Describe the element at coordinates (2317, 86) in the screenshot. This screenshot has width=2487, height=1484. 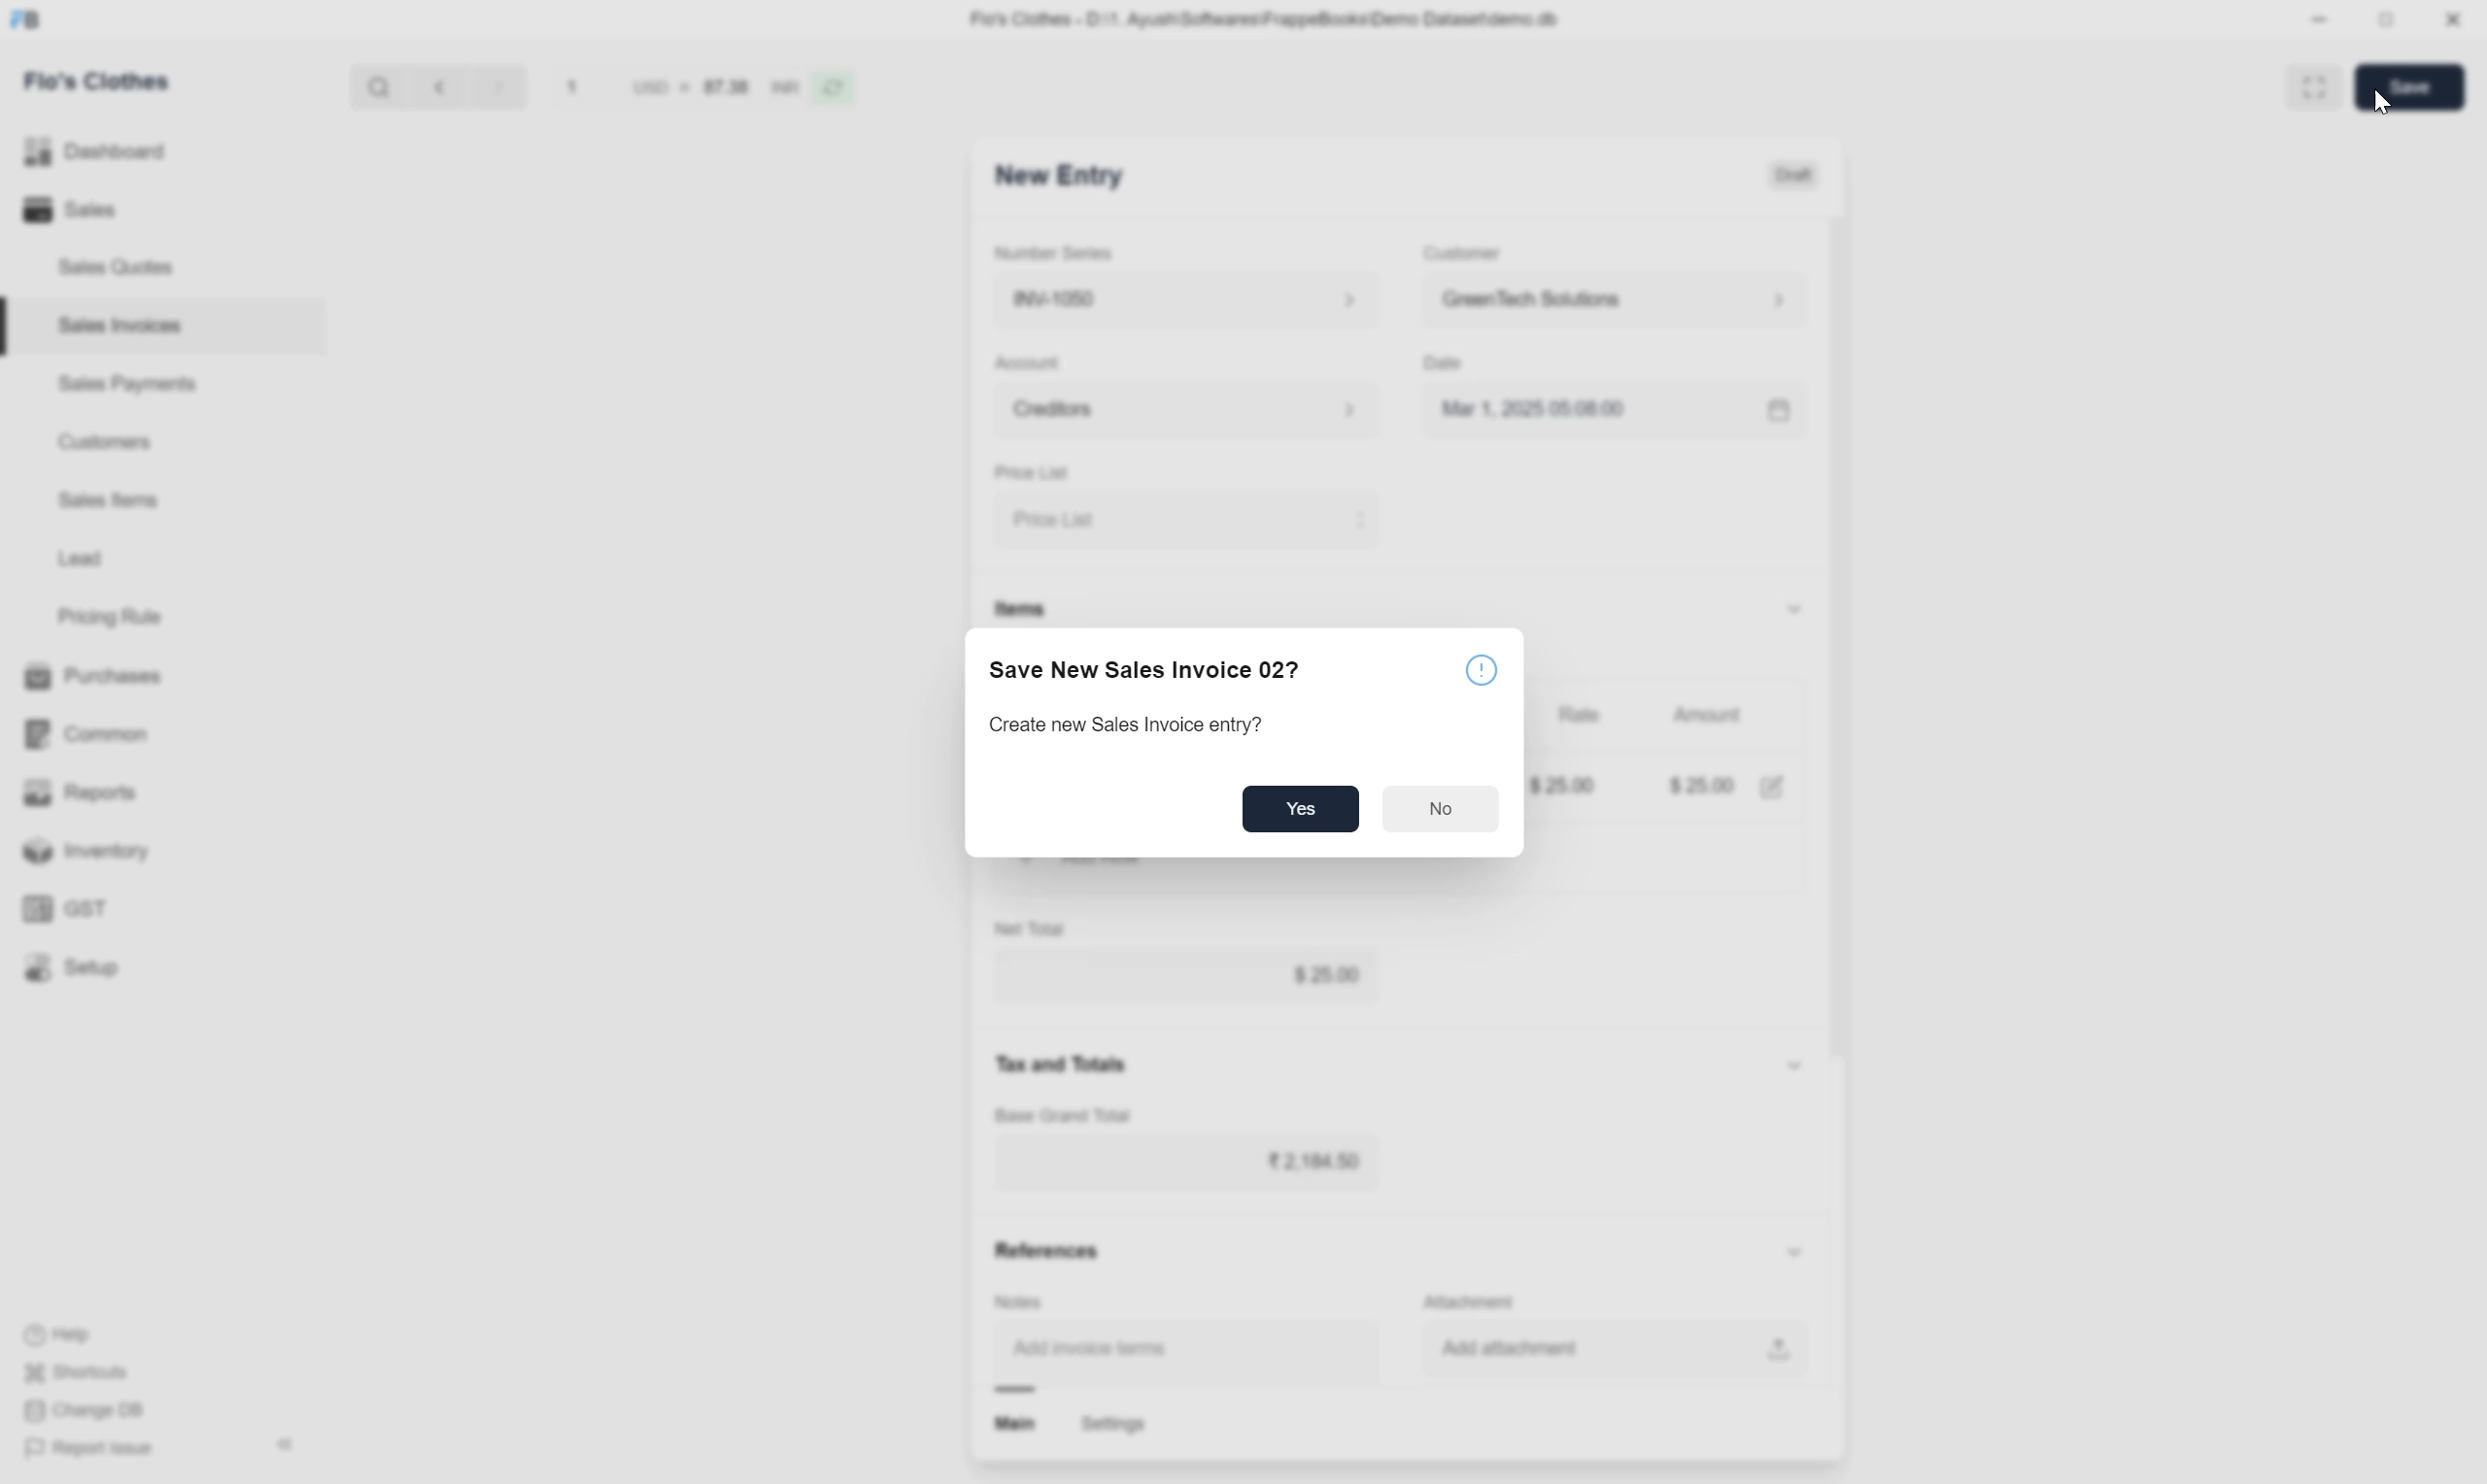
I see `full screen` at that location.